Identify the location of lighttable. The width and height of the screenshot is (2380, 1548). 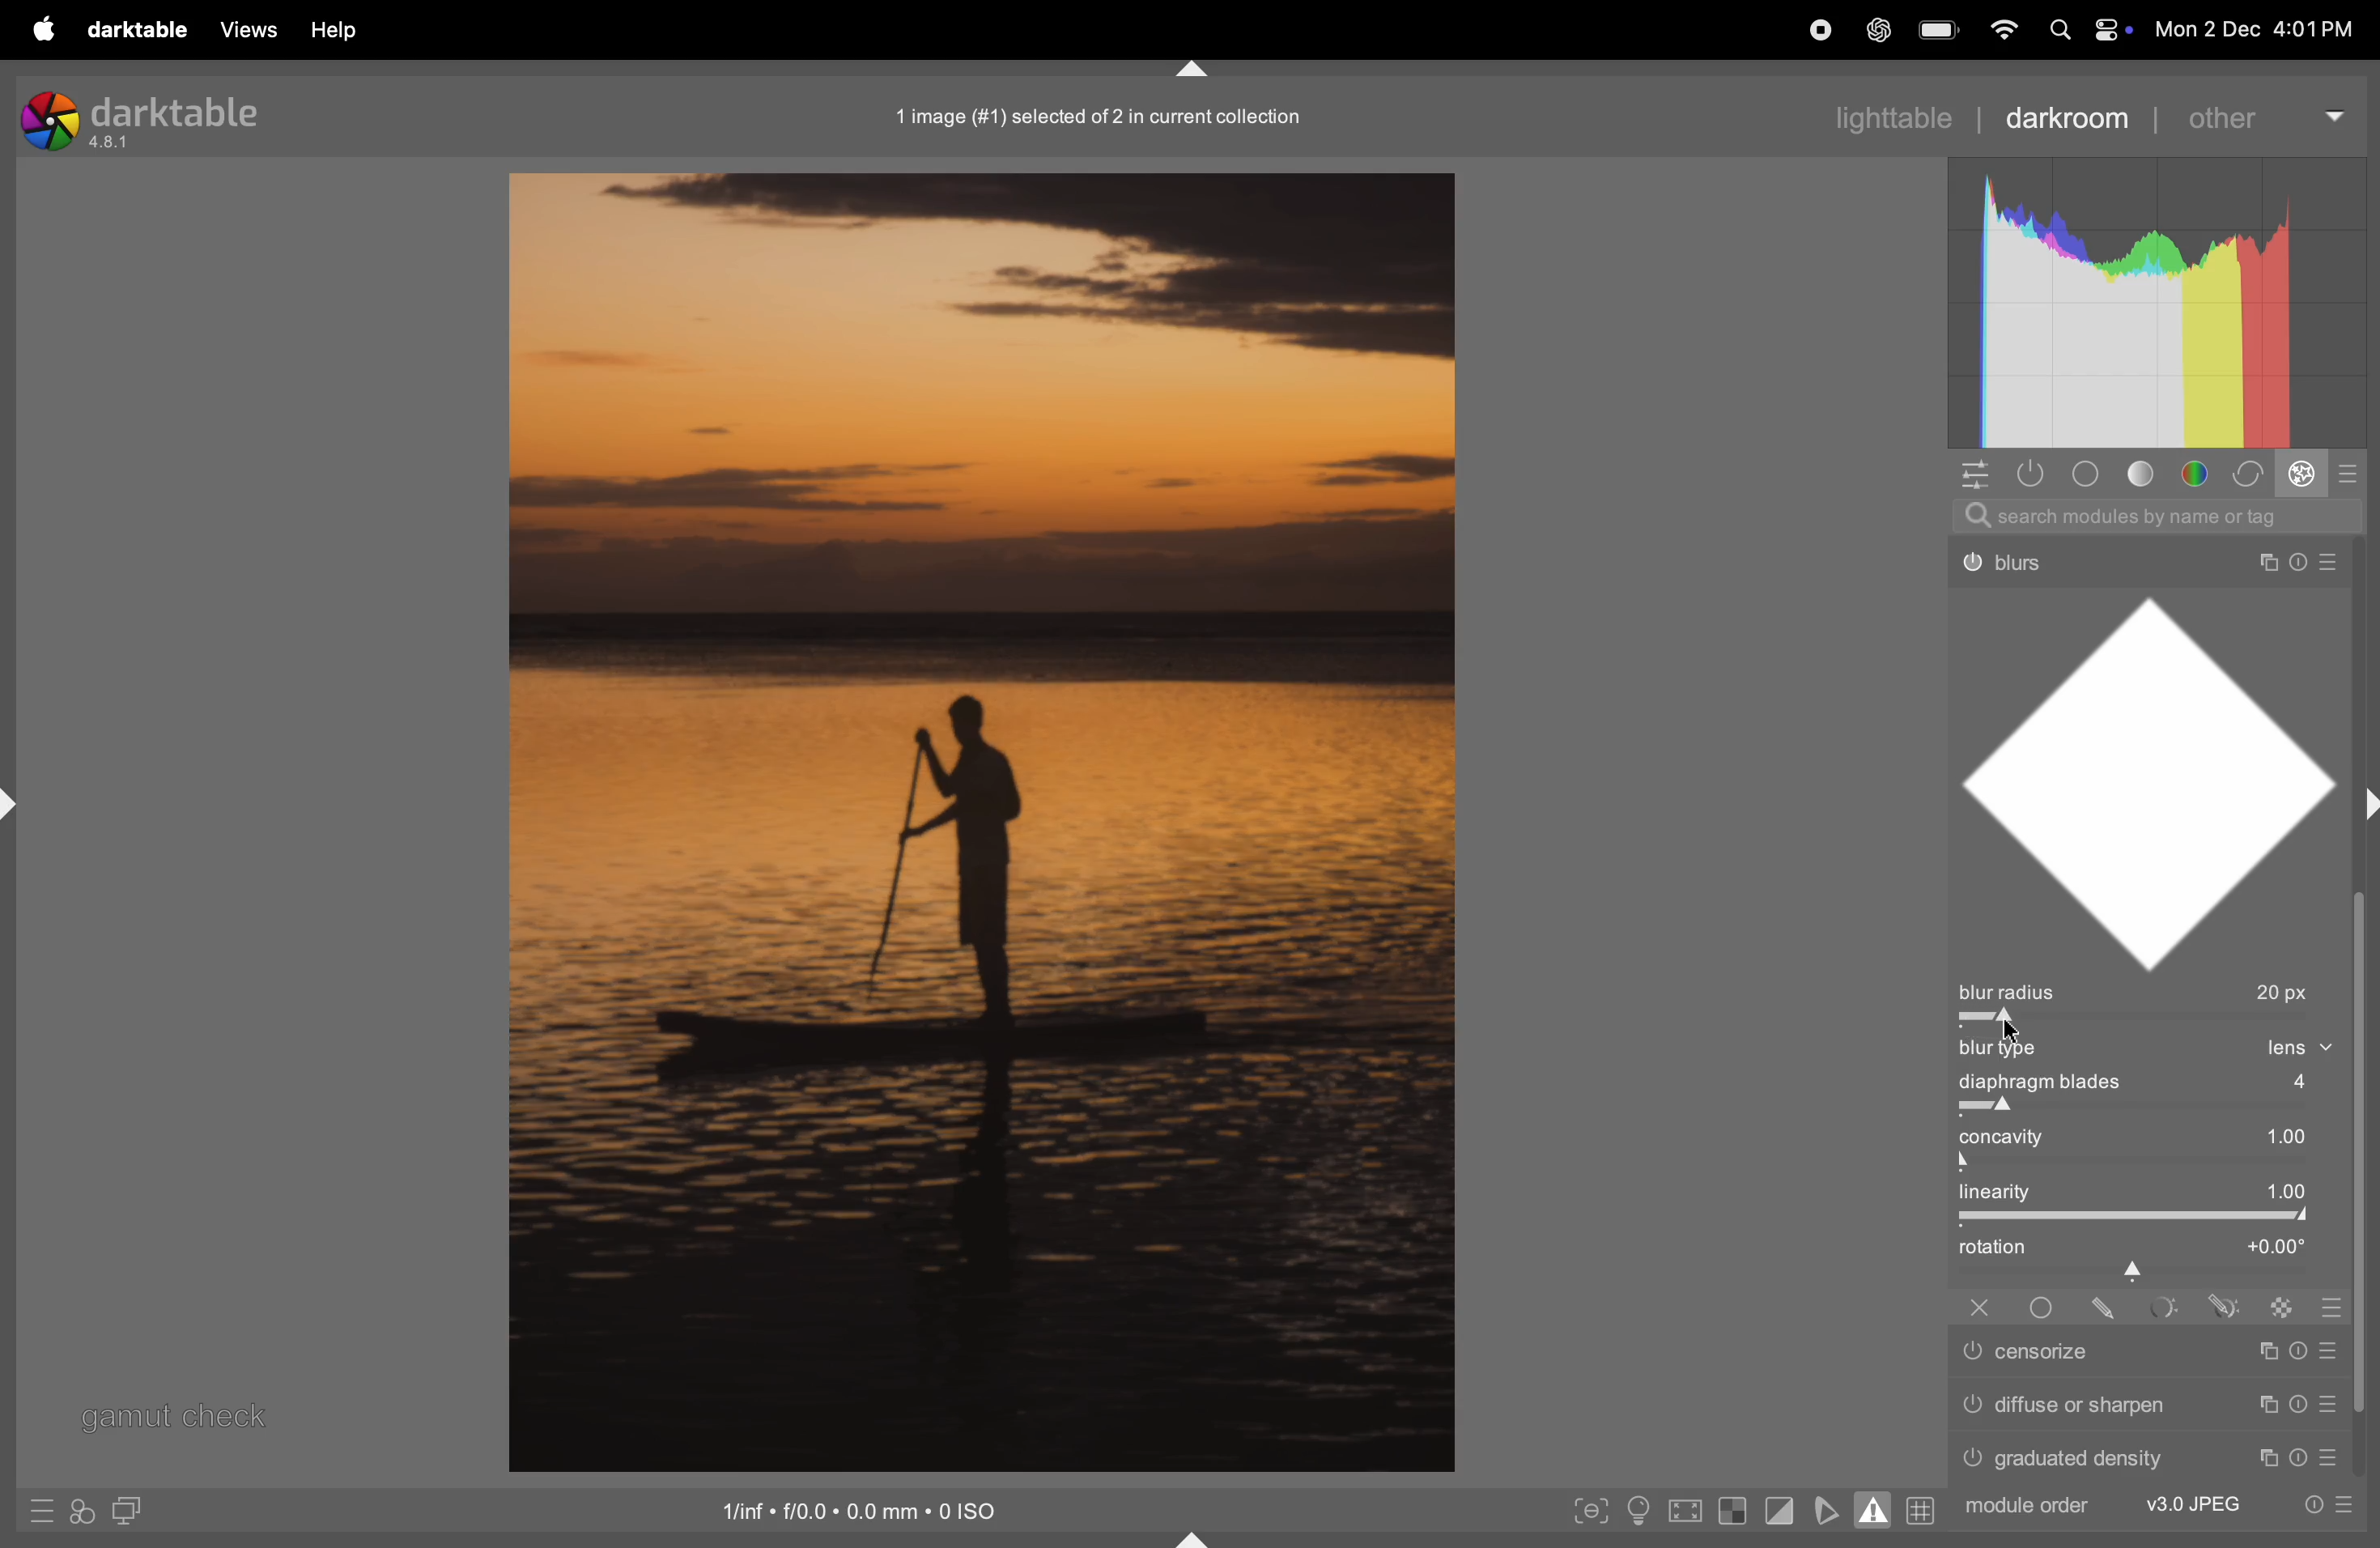
(1848, 117).